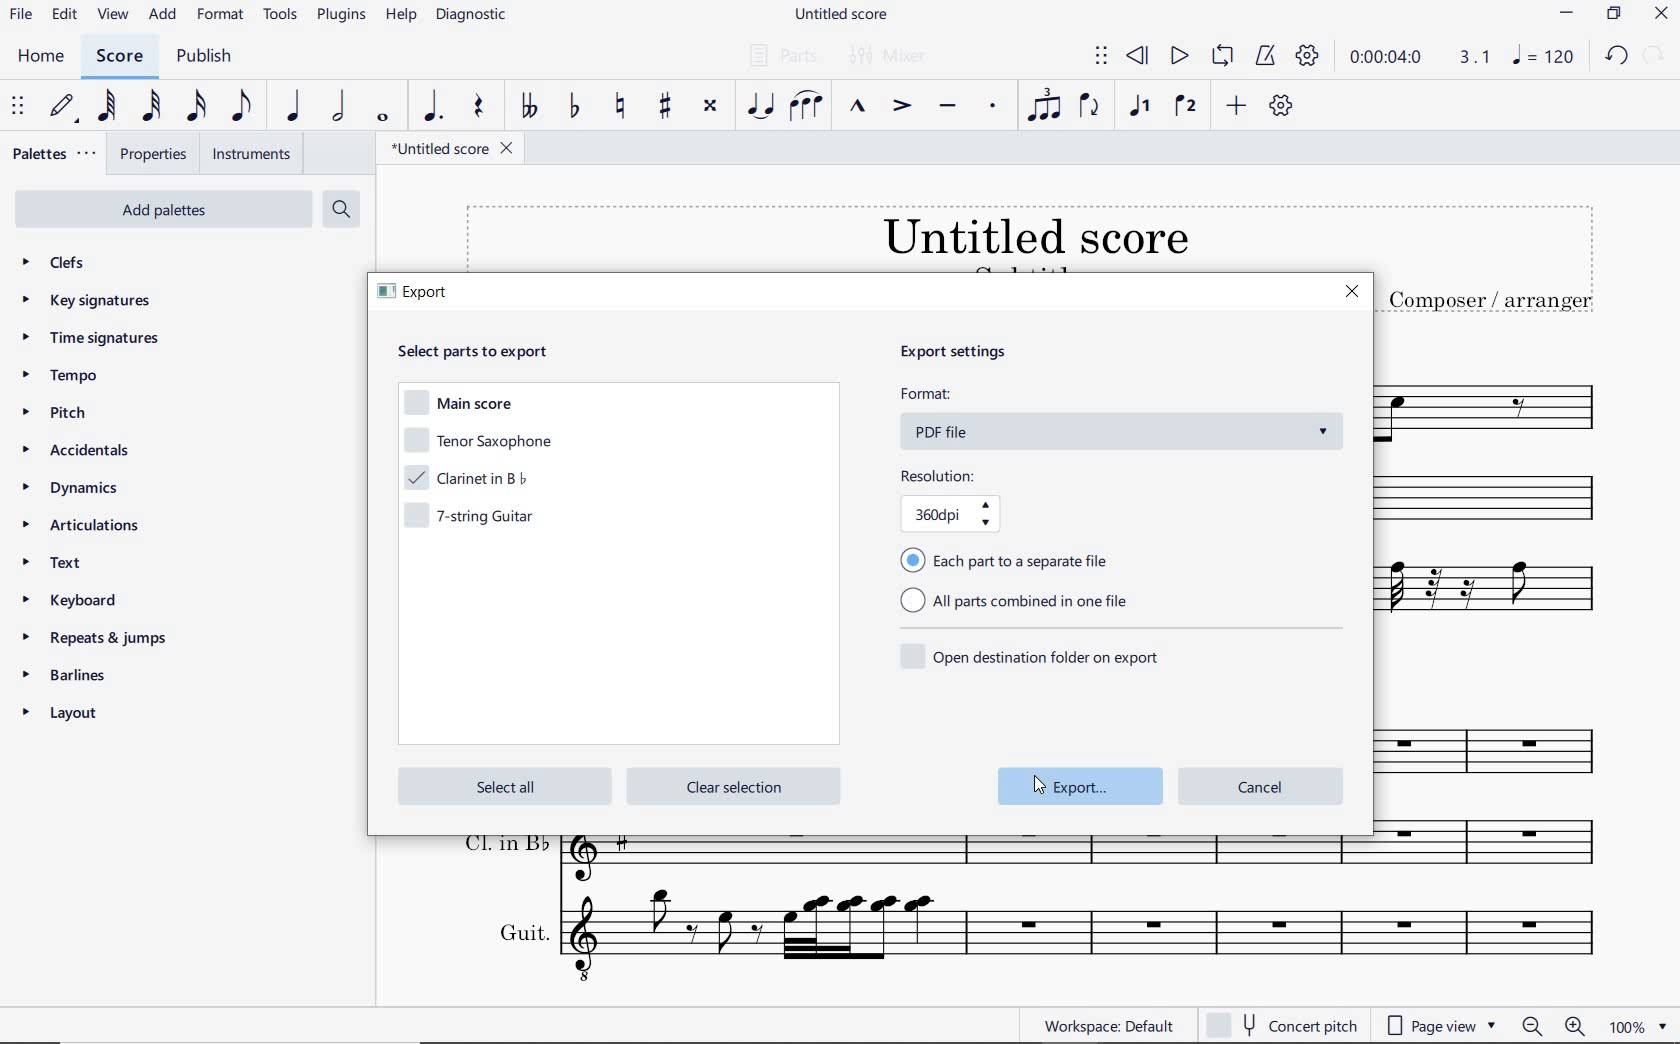  Describe the element at coordinates (474, 477) in the screenshot. I see `clarinet in b (marked)` at that location.